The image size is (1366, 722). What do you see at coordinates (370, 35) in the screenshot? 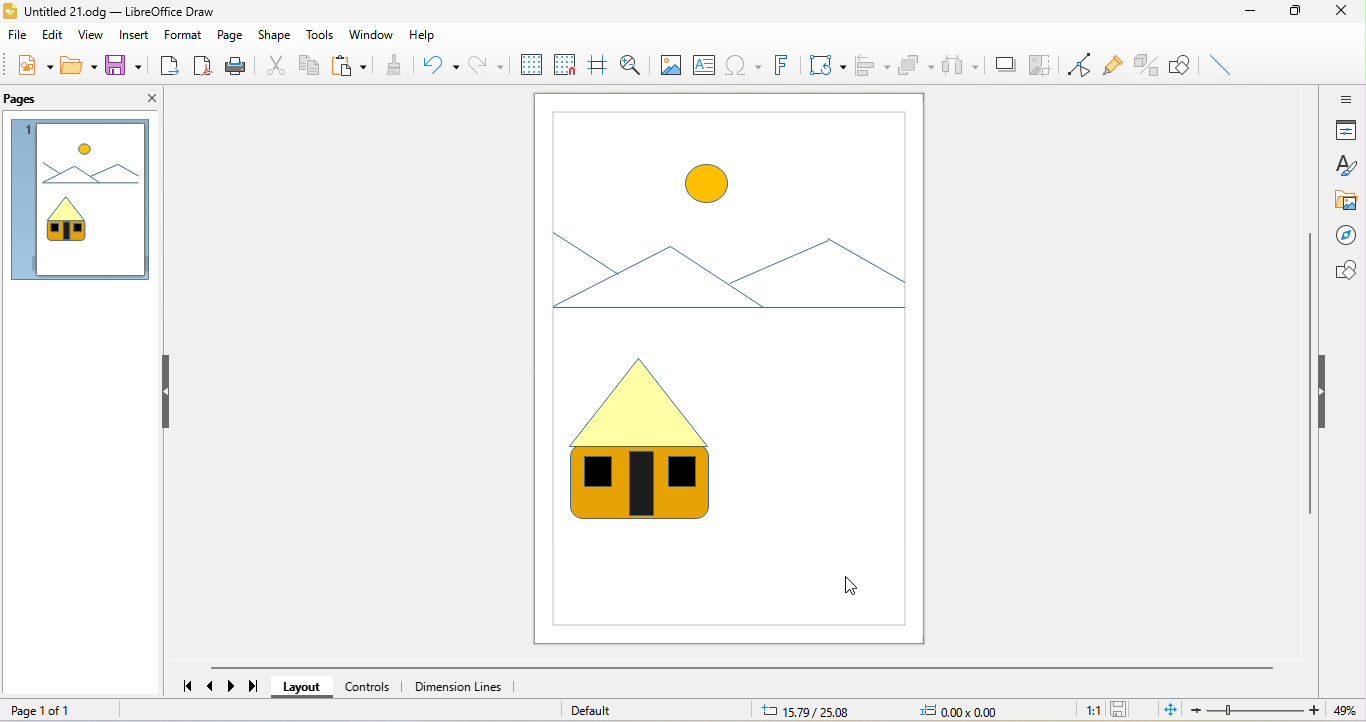
I see `window` at bounding box center [370, 35].